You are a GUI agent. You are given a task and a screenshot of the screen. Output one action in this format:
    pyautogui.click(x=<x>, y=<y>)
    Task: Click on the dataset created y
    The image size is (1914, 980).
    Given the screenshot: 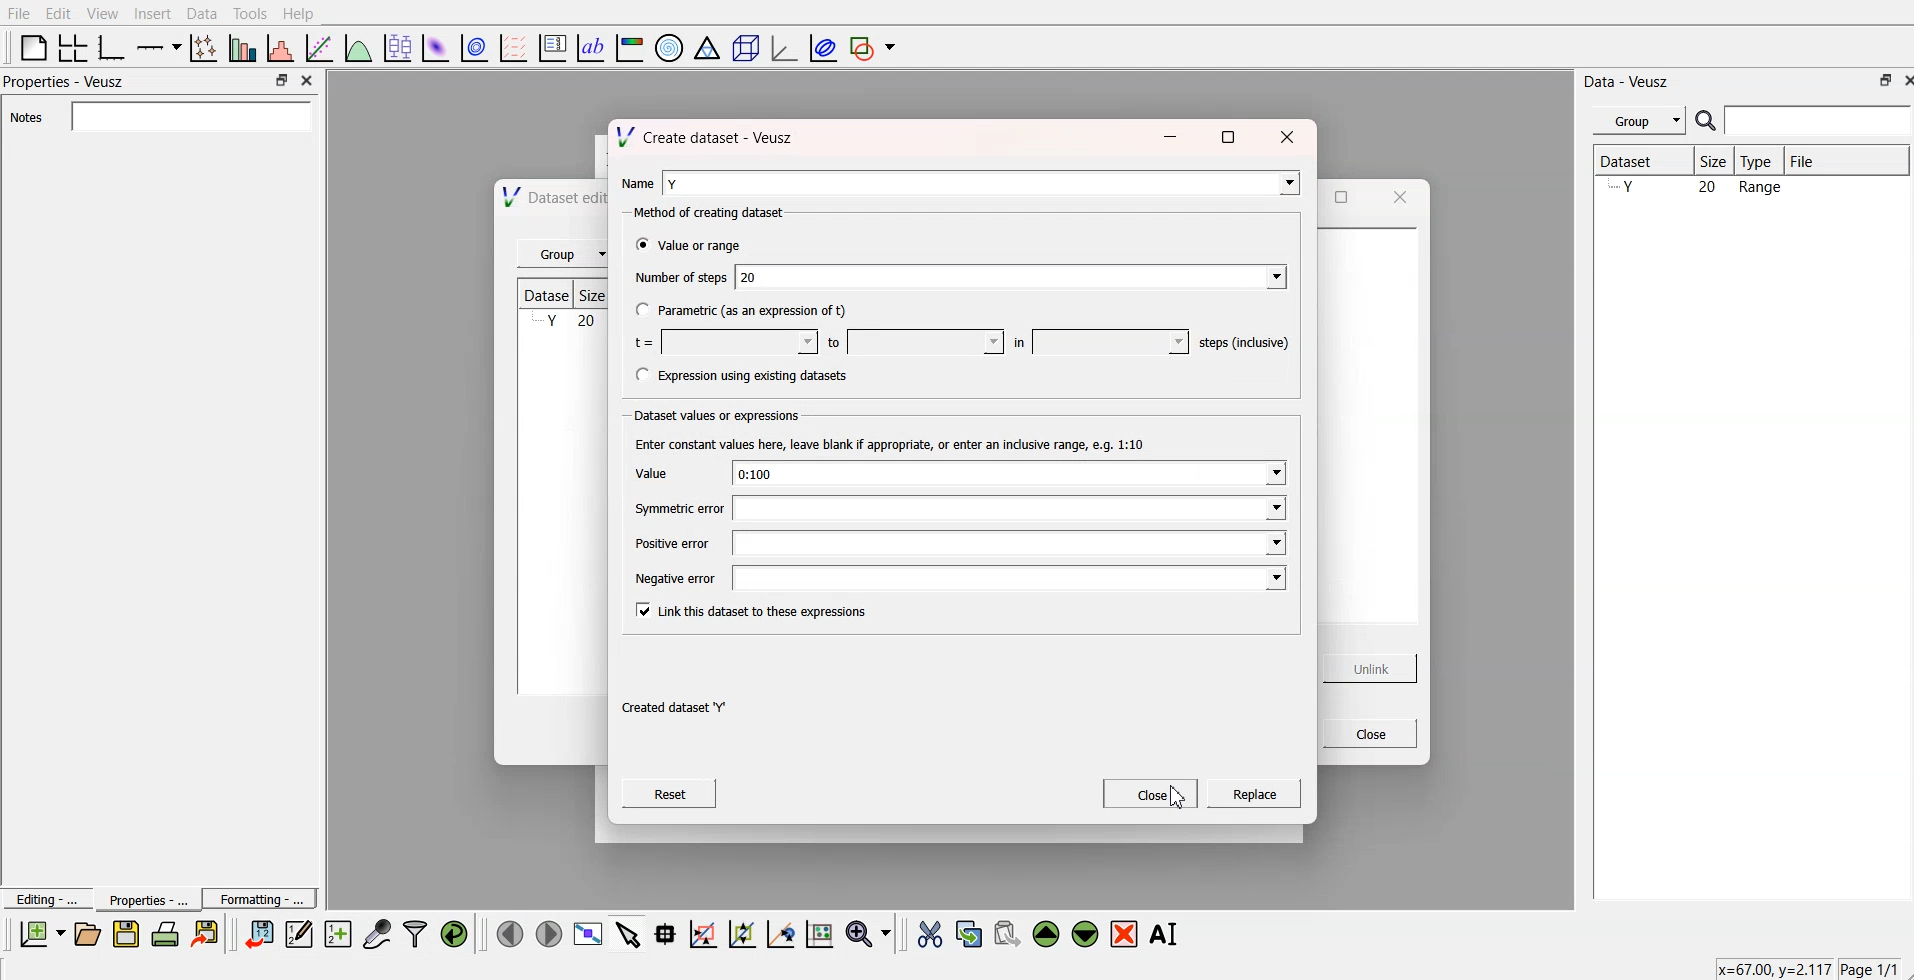 What is the action you would take?
    pyautogui.click(x=671, y=707)
    